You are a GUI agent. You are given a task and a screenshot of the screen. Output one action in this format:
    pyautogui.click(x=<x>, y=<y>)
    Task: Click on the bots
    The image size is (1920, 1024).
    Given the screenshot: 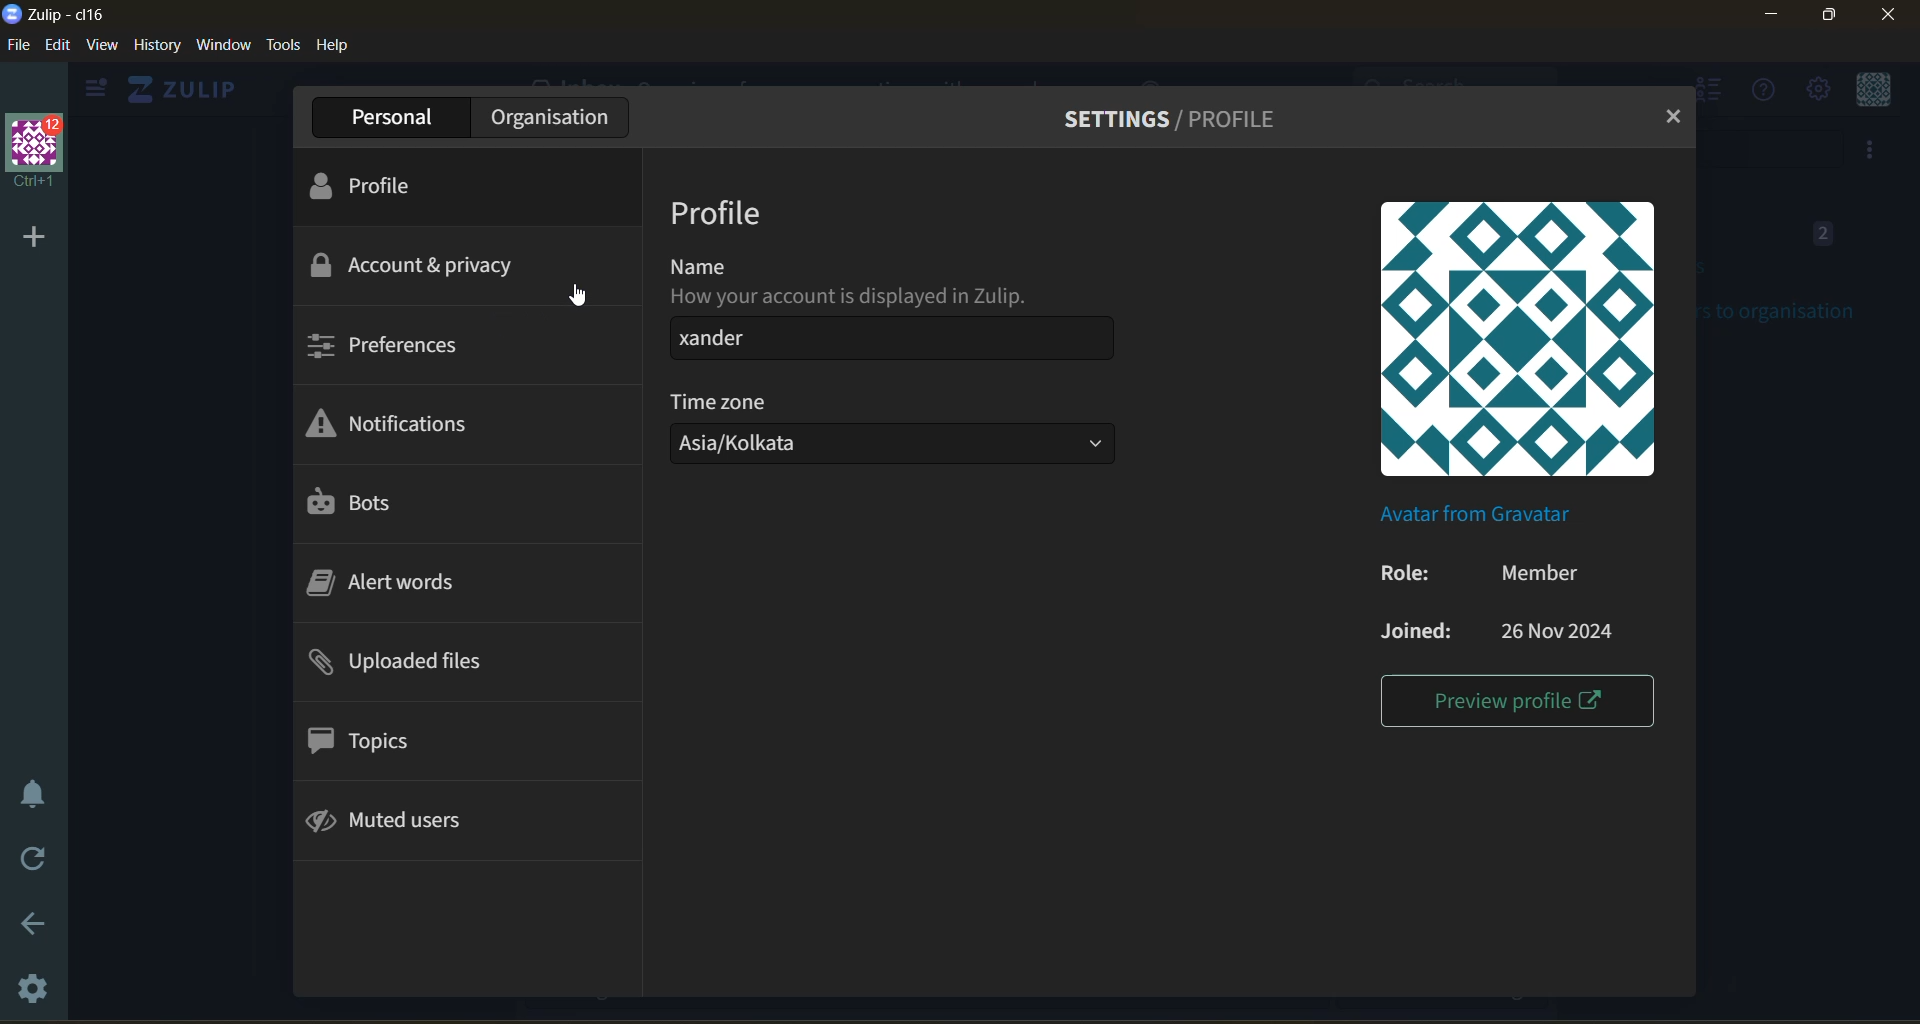 What is the action you would take?
    pyautogui.click(x=359, y=504)
    